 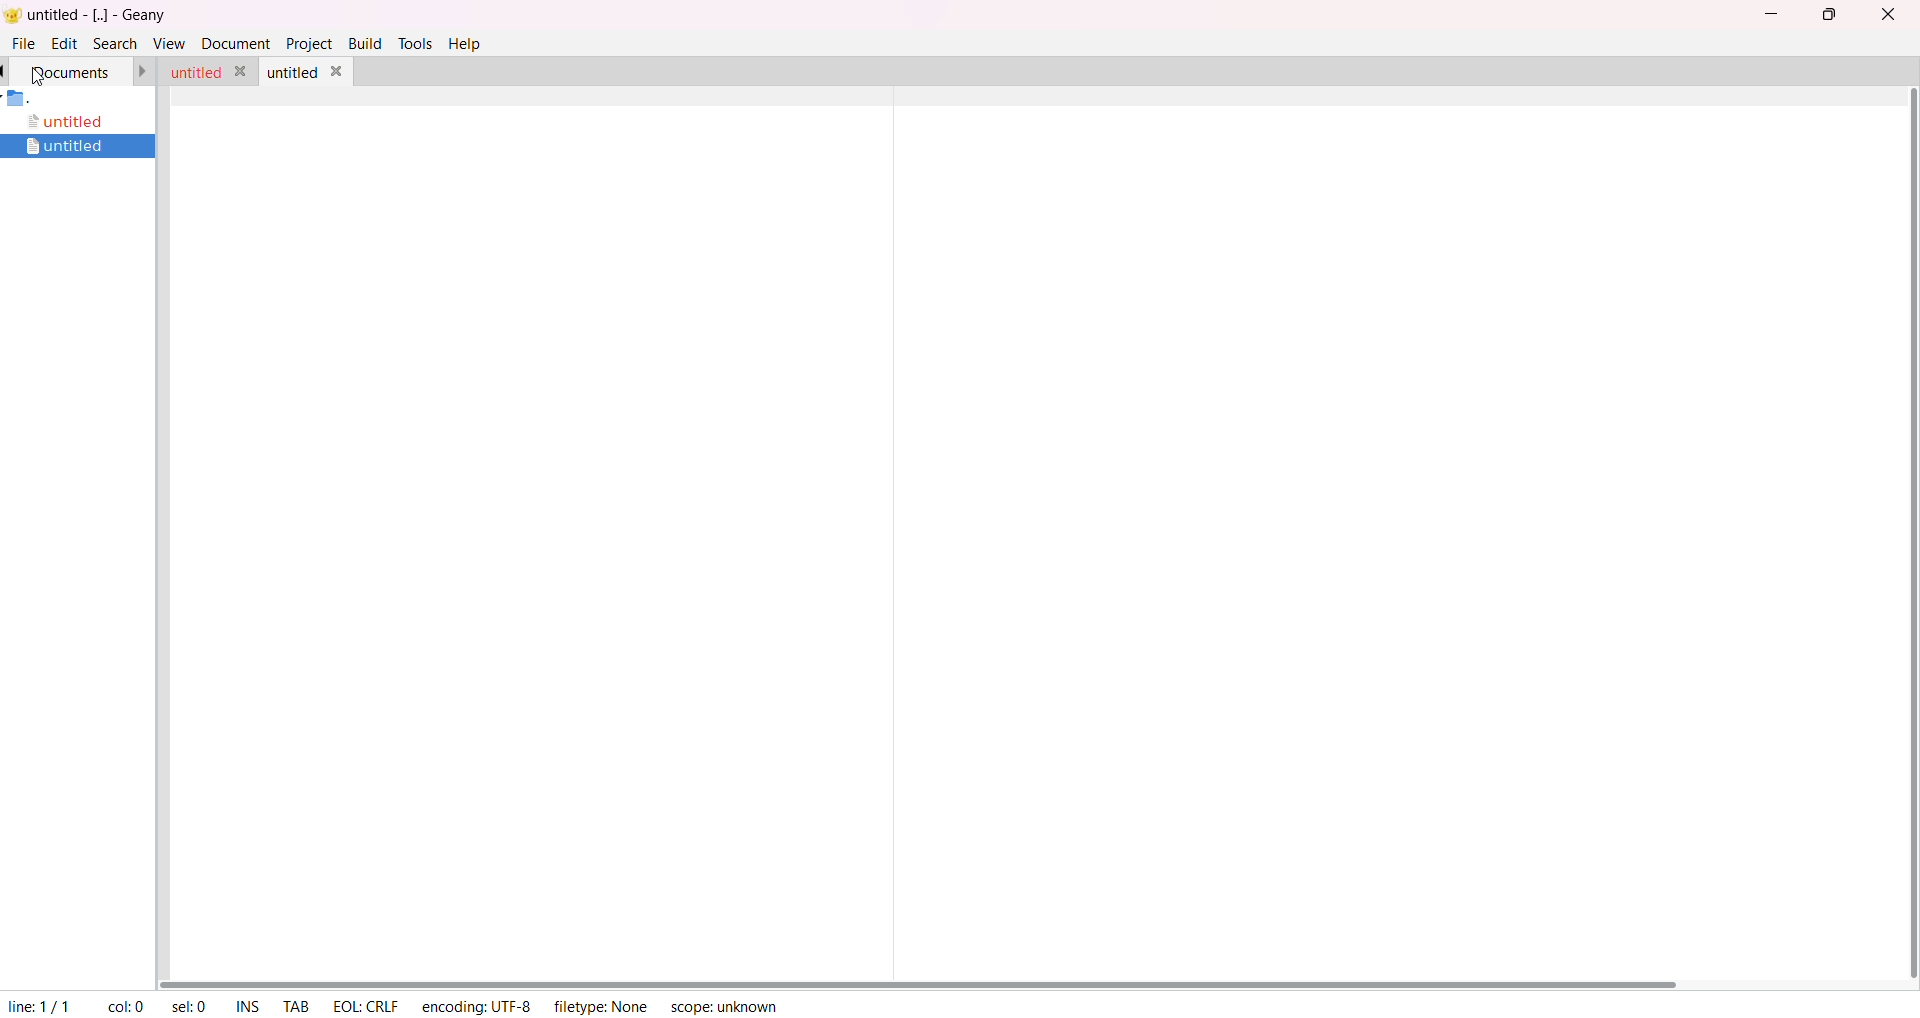 I want to click on search, so click(x=113, y=42).